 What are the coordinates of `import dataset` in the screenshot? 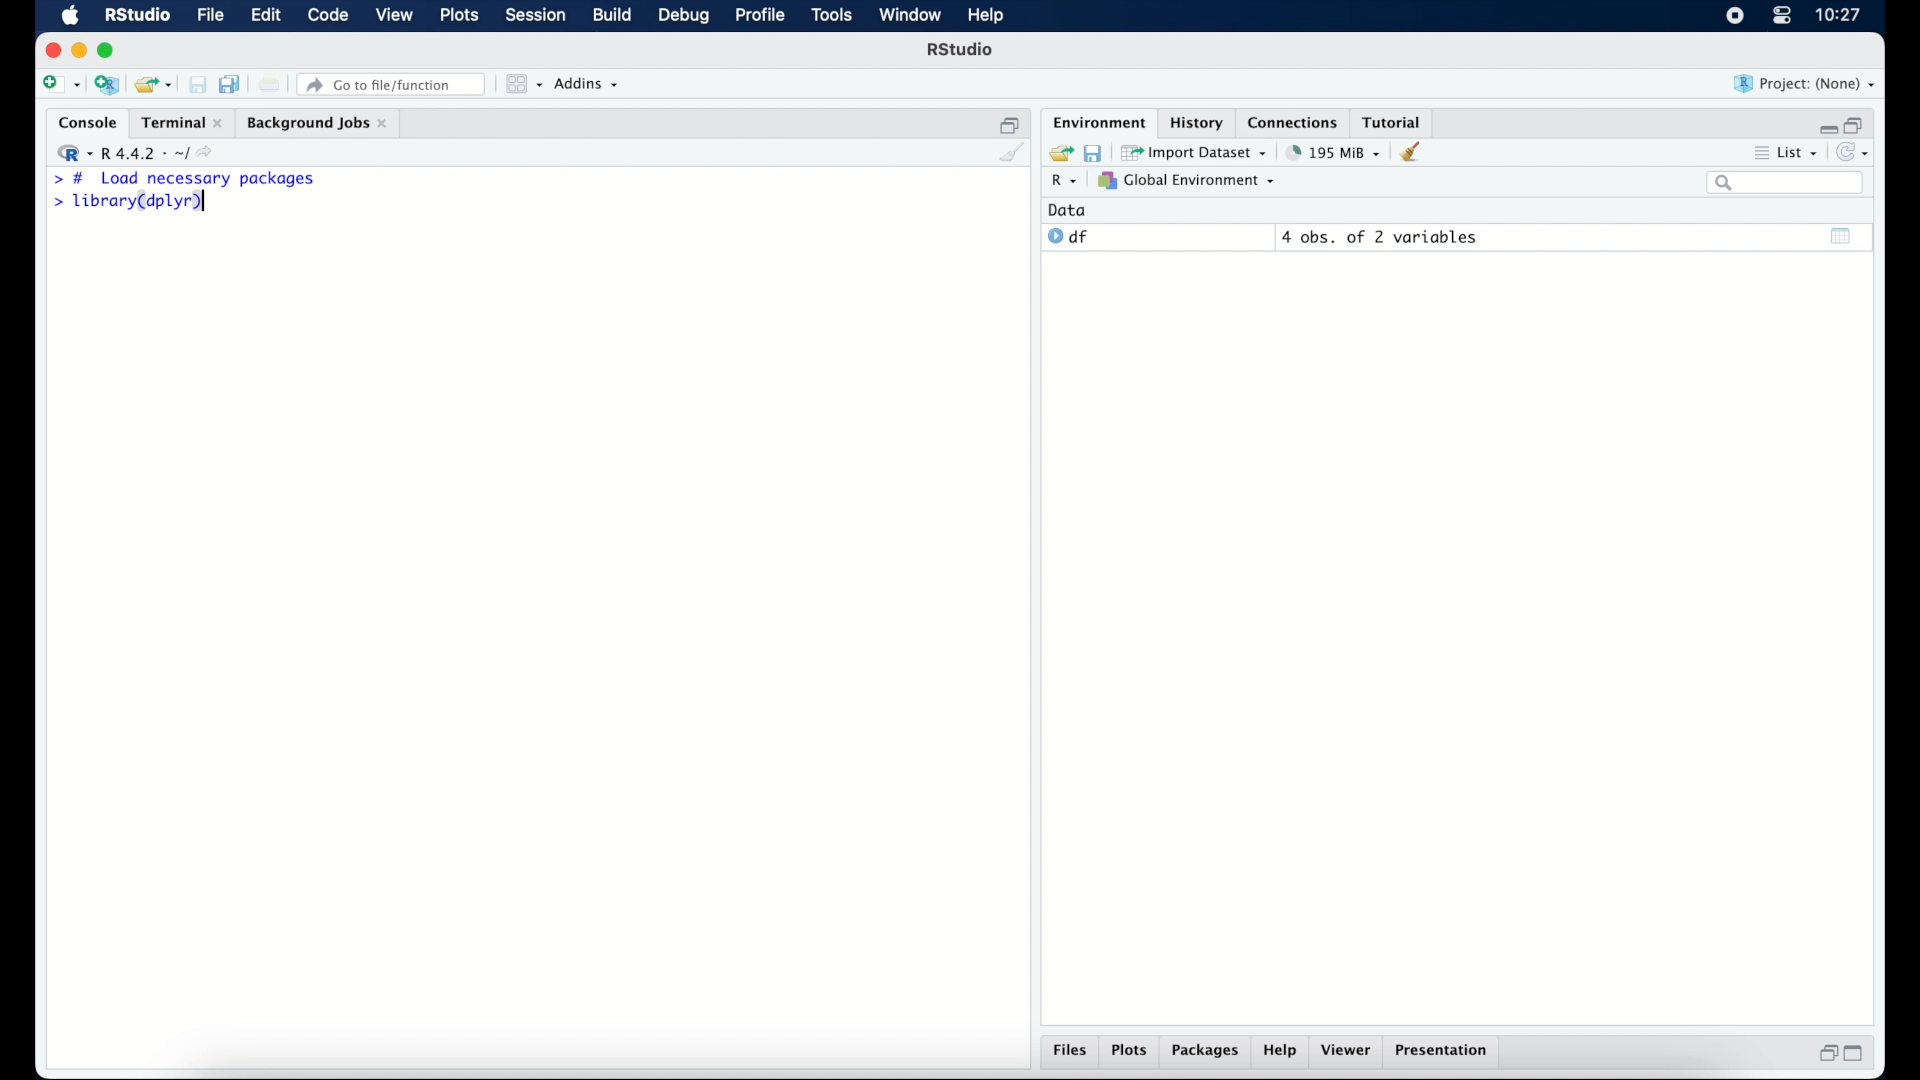 It's located at (1196, 151).